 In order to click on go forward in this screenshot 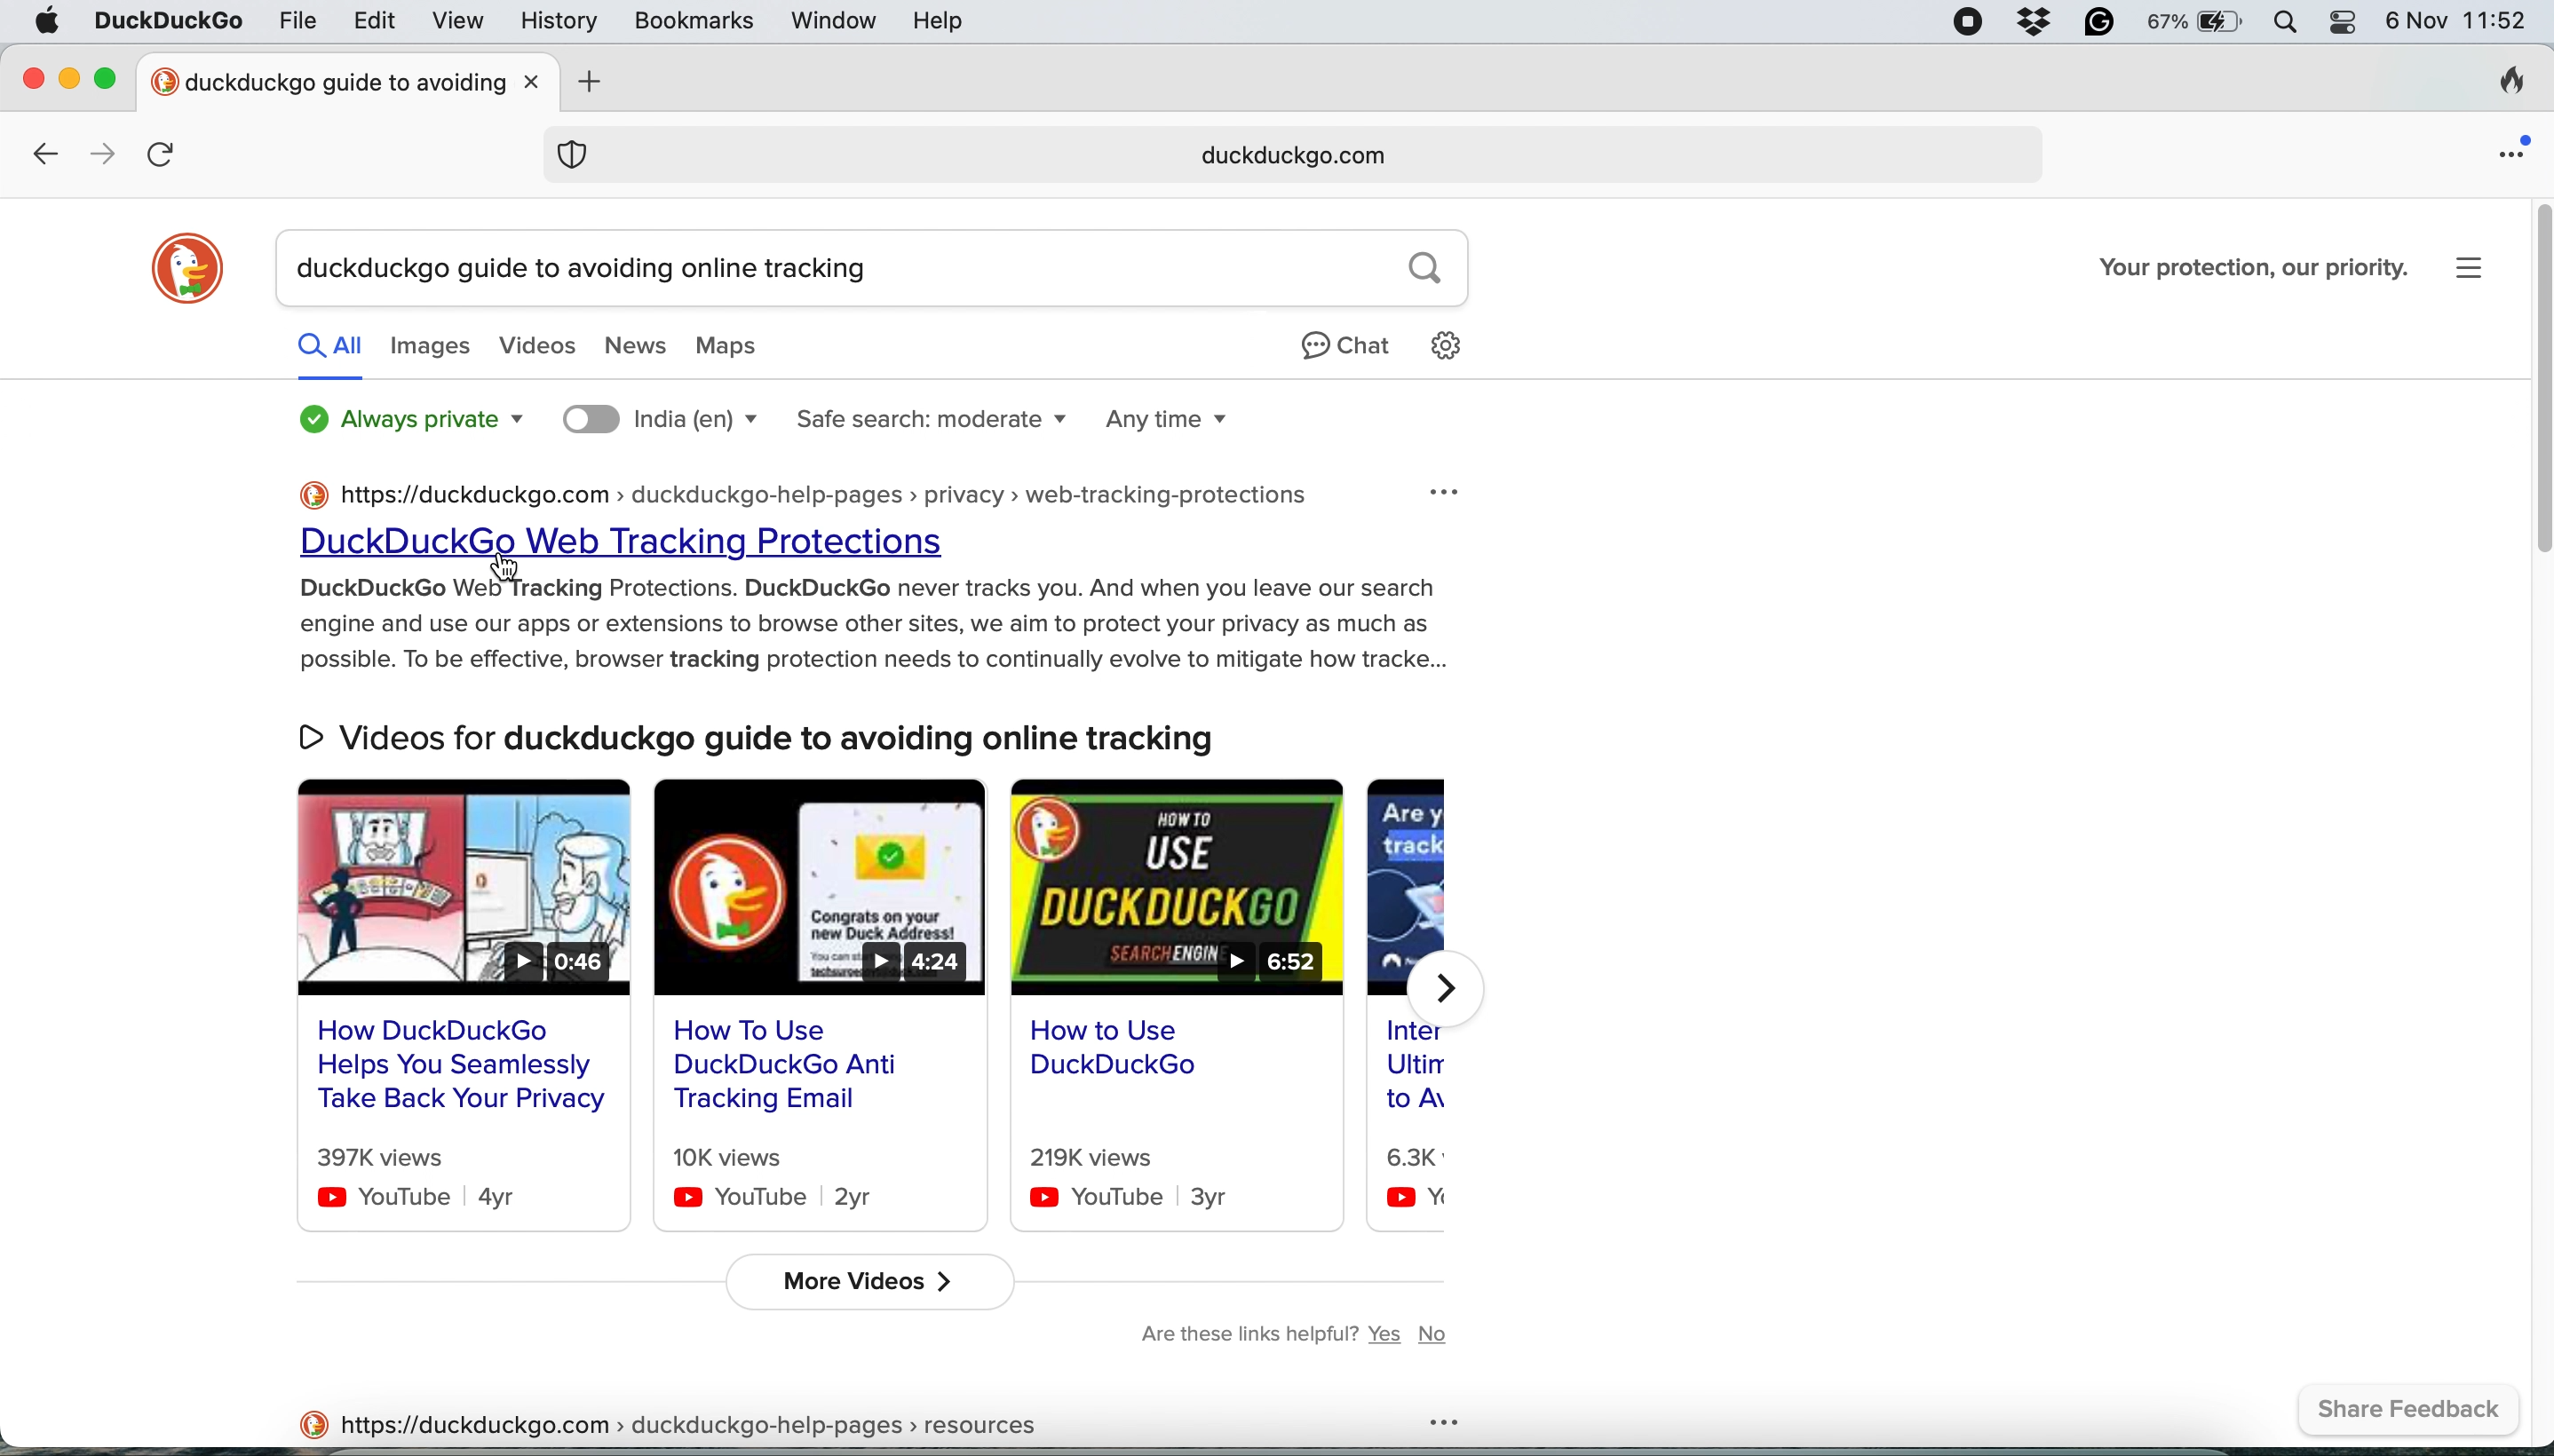, I will do `click(103, 151)`.